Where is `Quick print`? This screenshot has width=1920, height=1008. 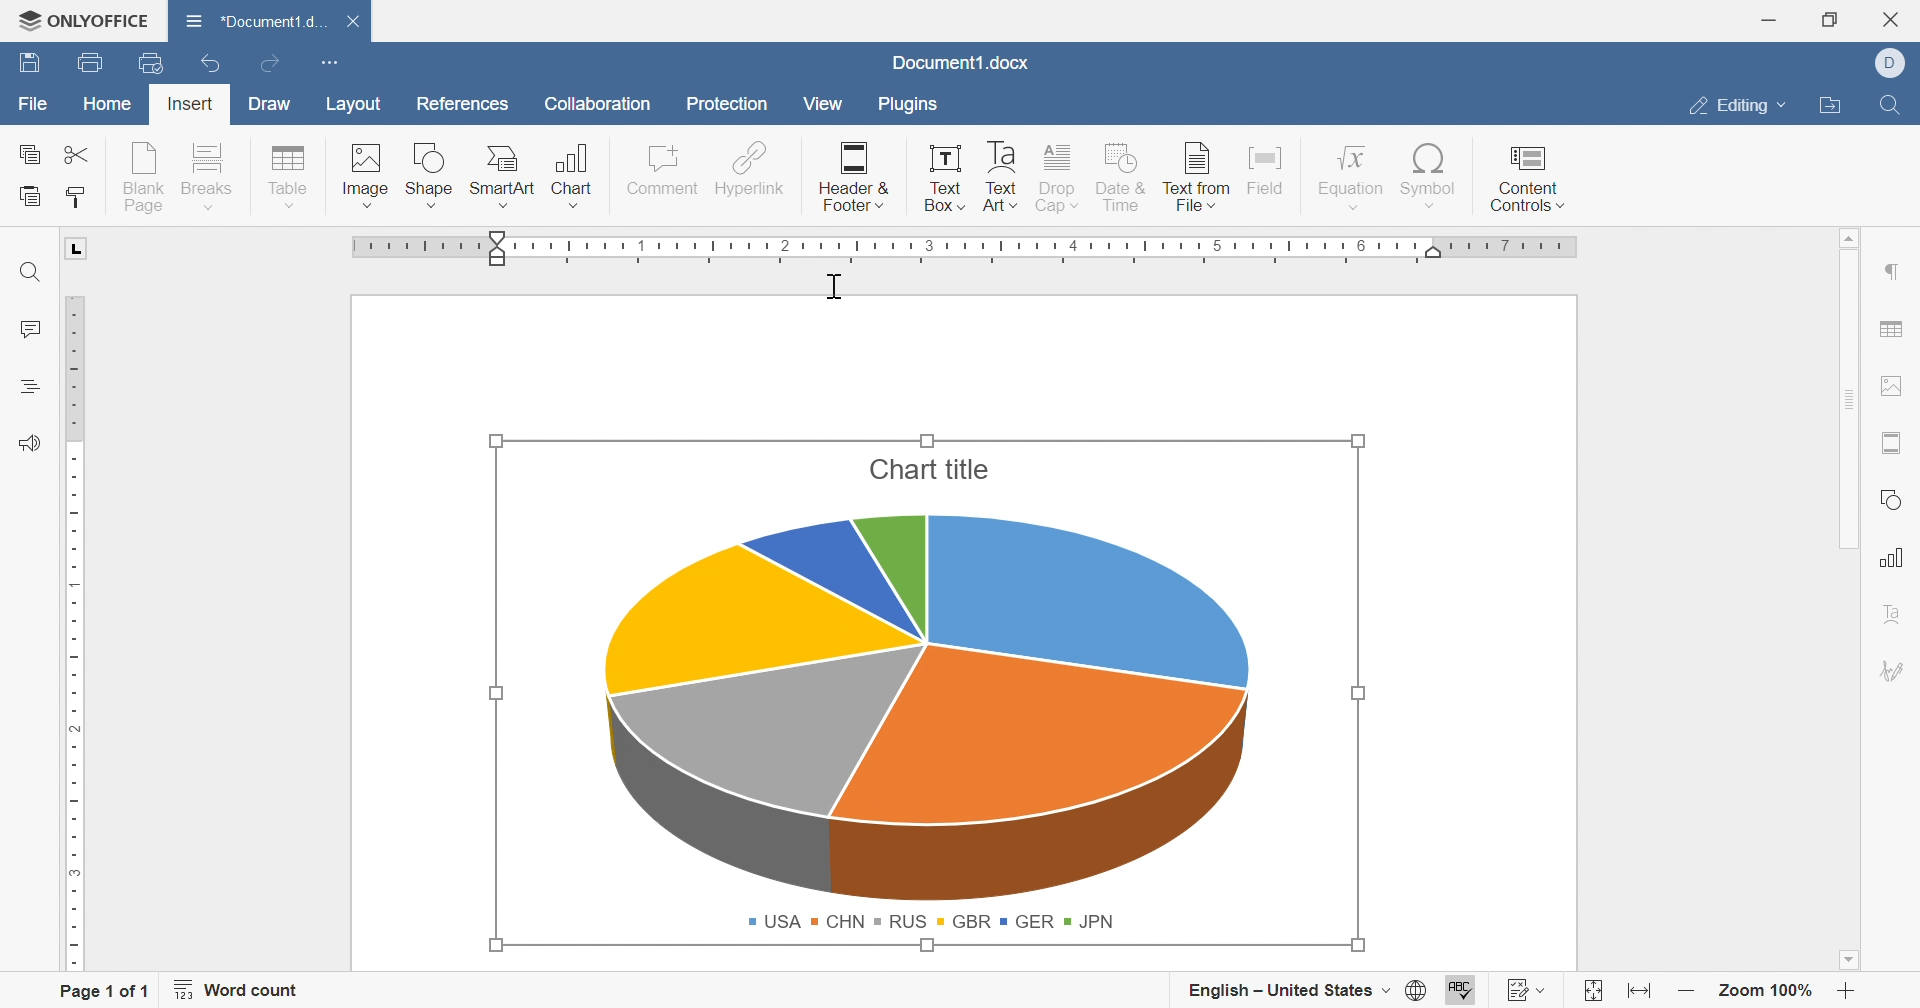 Quick print is located at coordinates (149, 64).